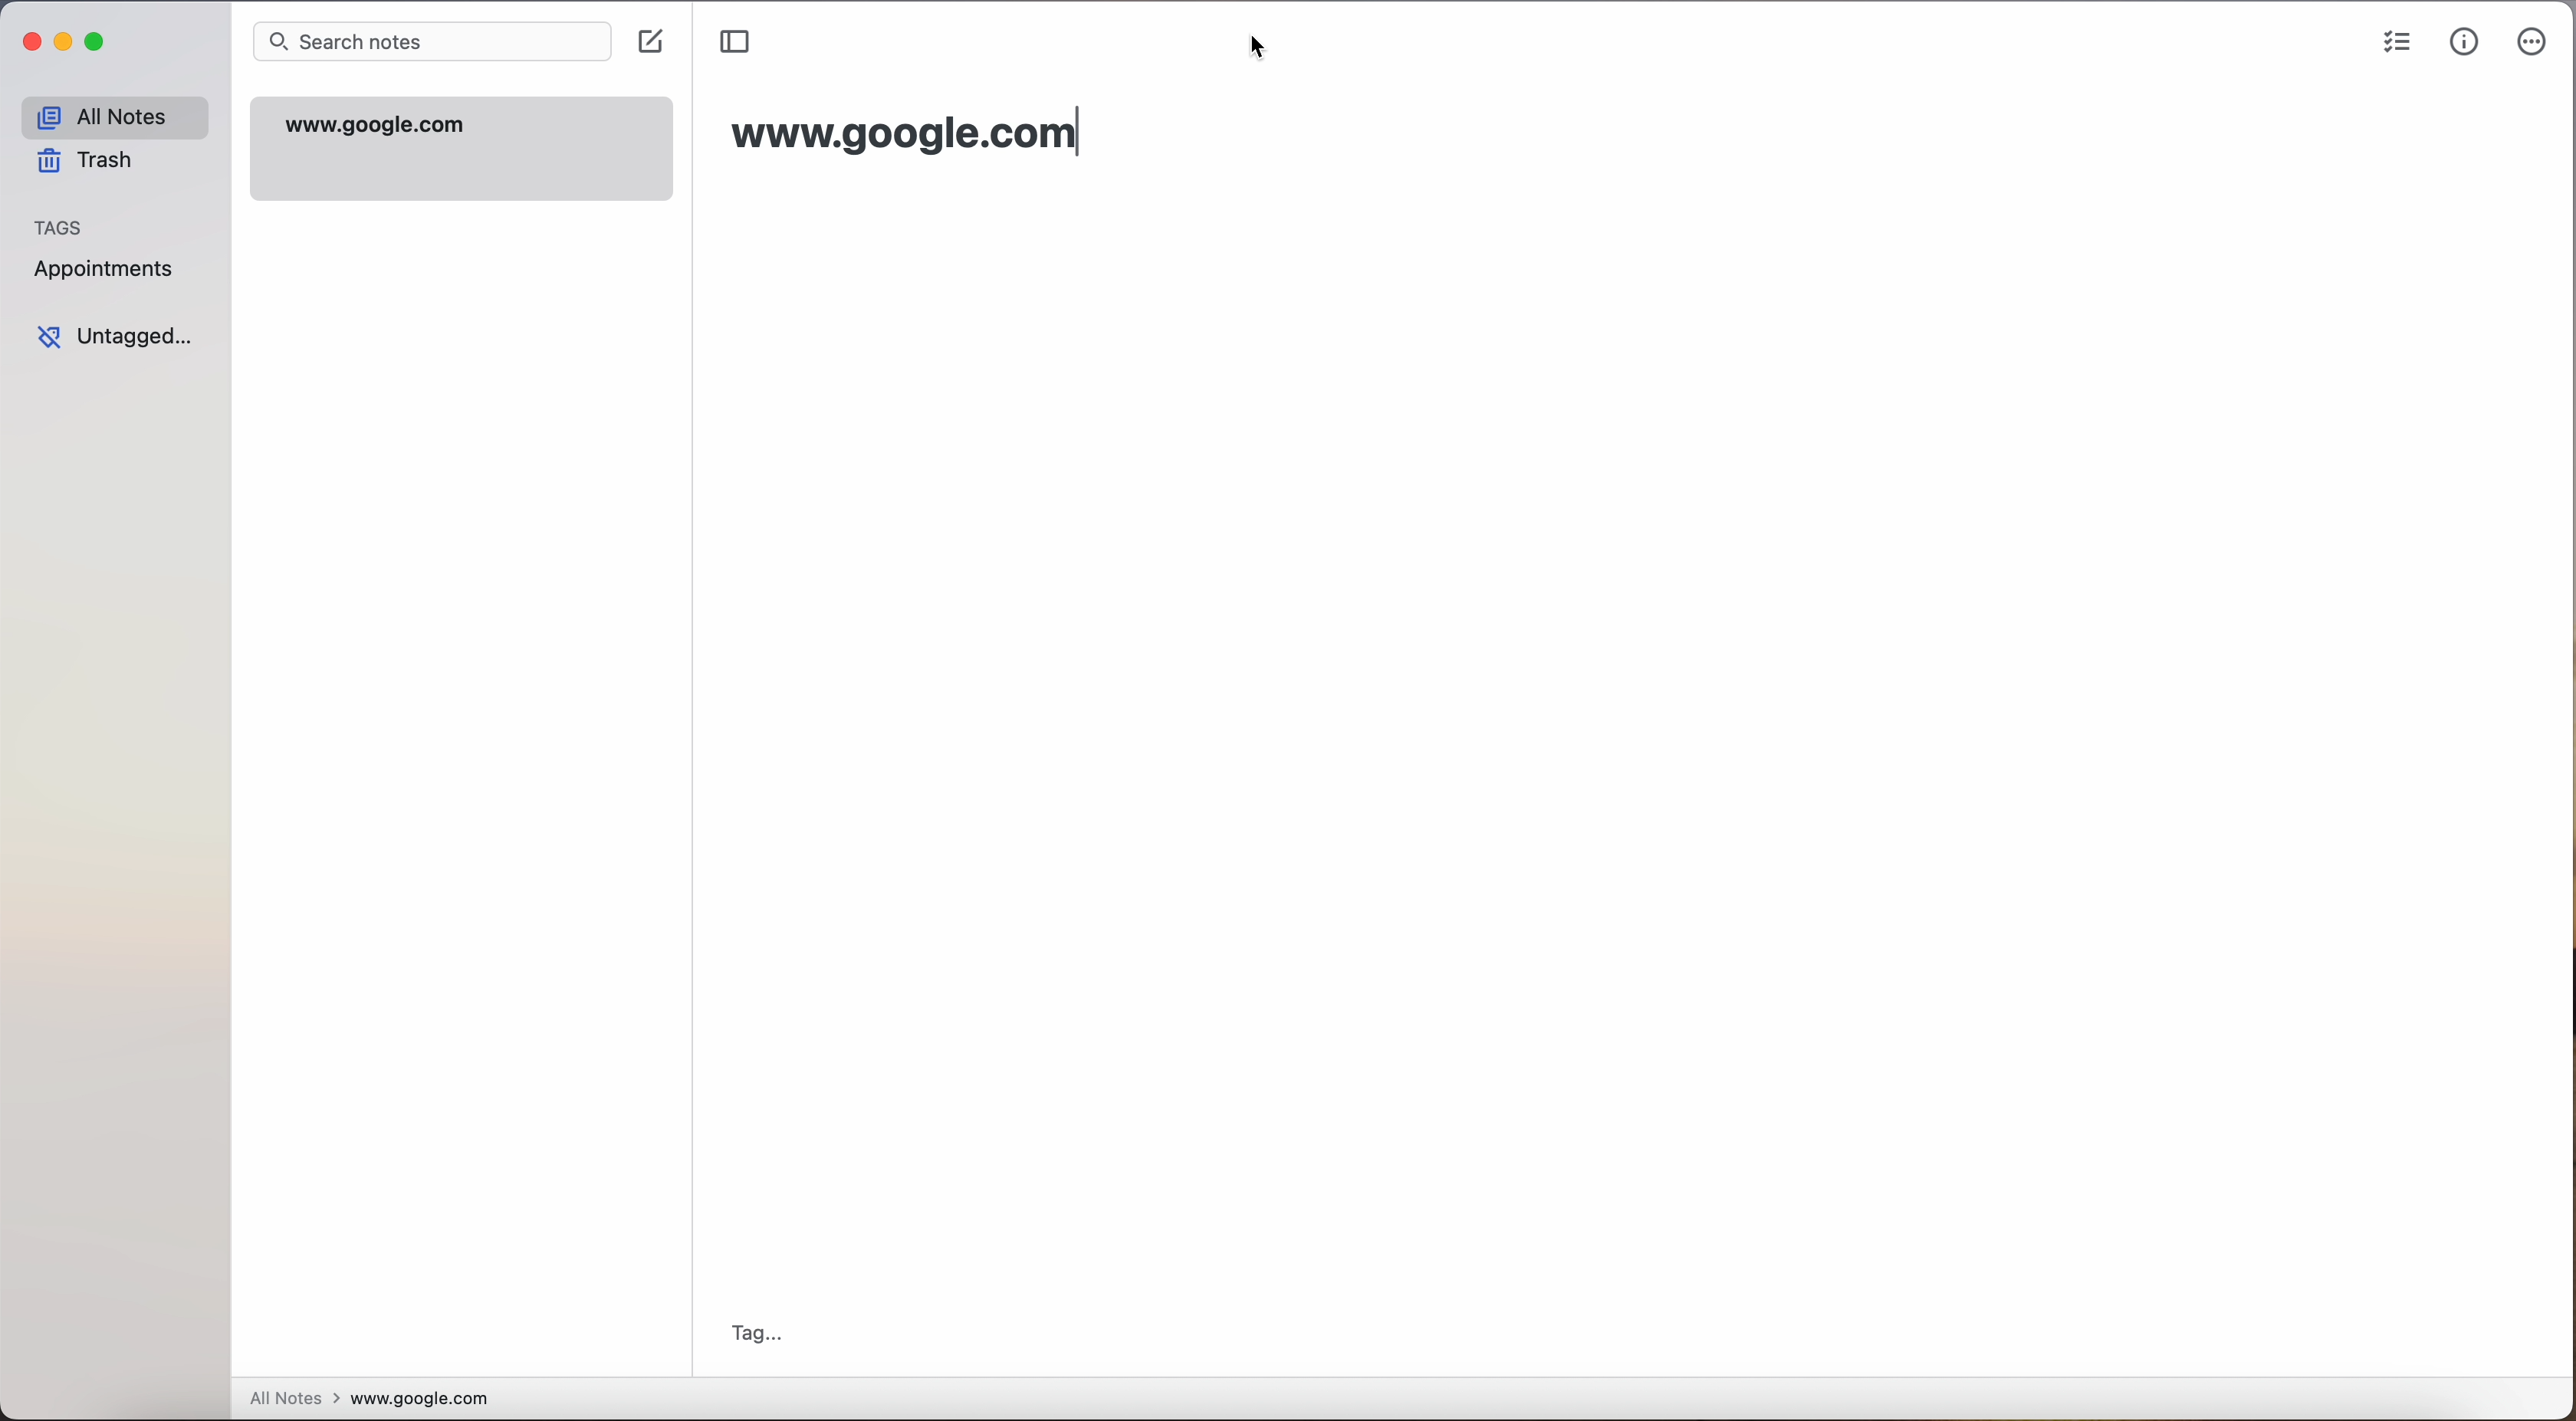 The width and height of the screenshot is (2576, 1421). Describe the element at coordinates (900, 131) in the screenshot. I see `WWW.ggogle .com` at that location.